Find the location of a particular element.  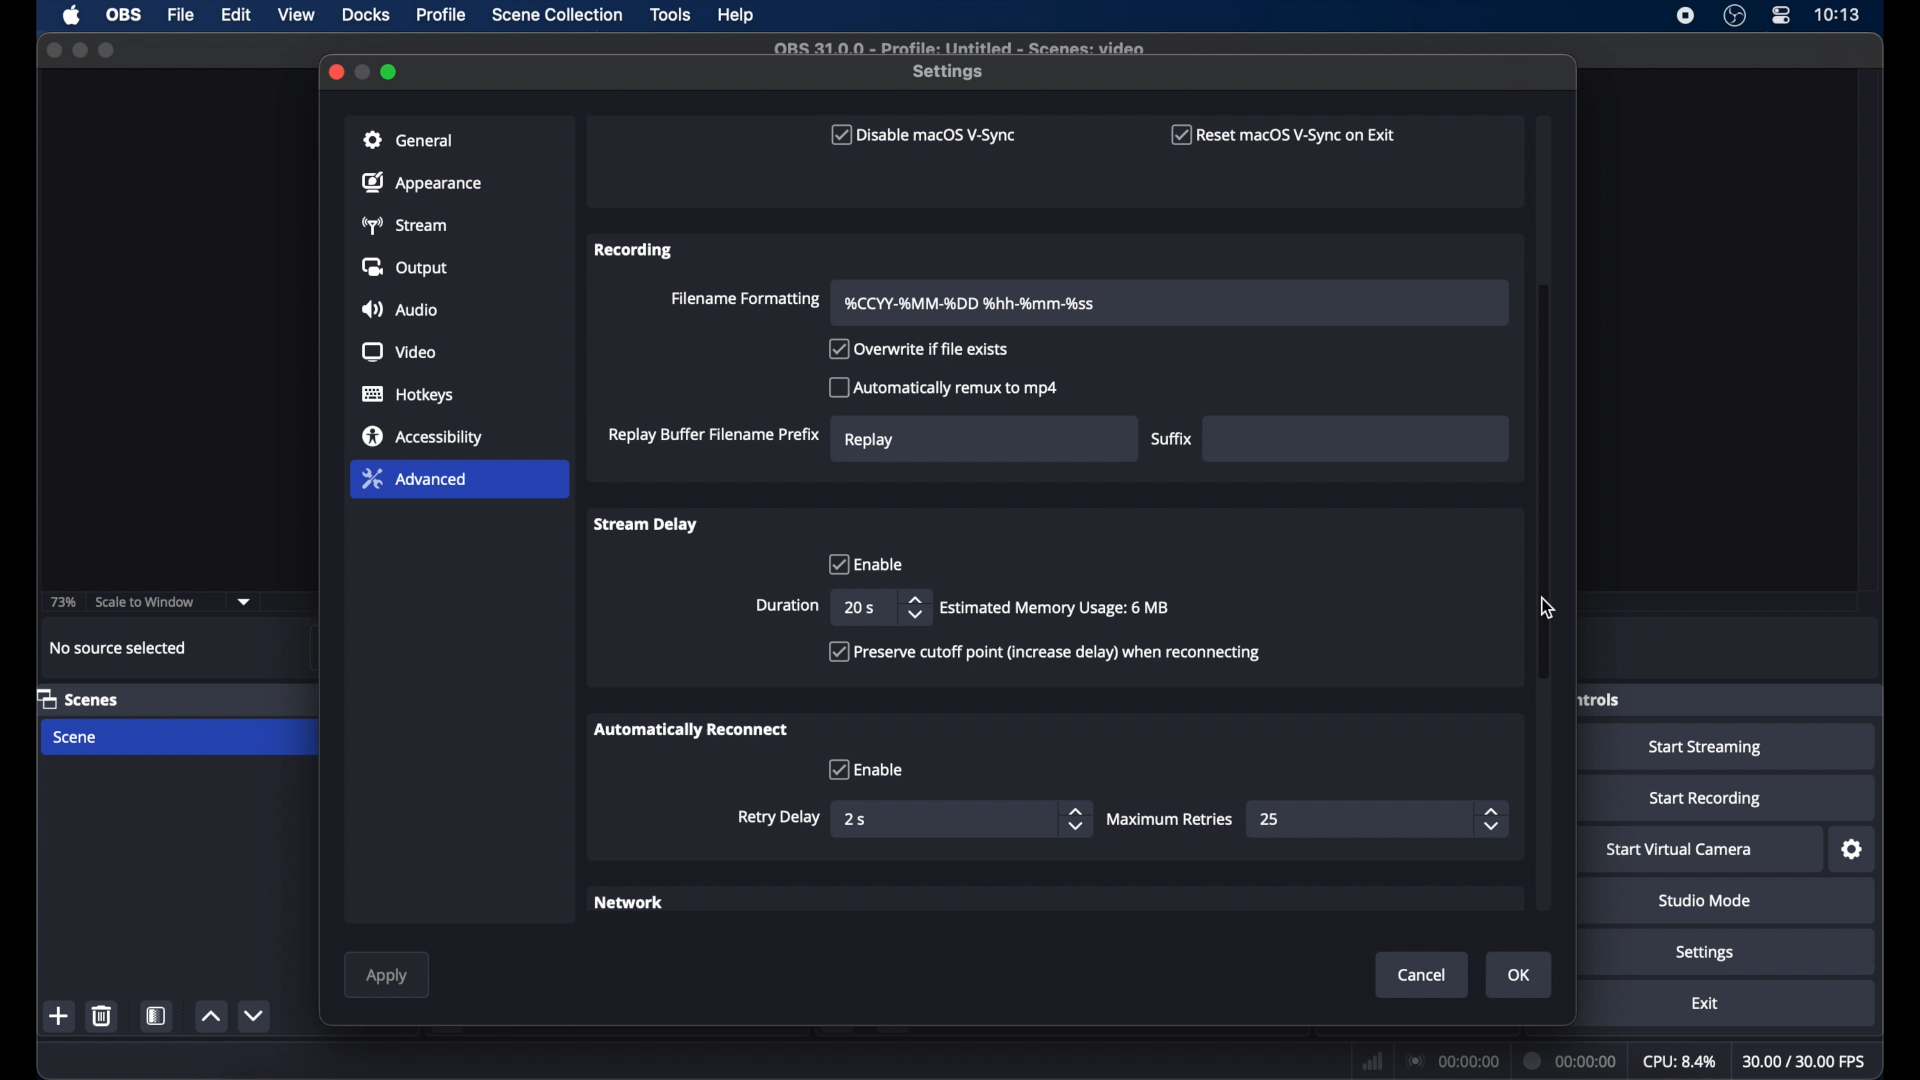

scene is located at coordinates (77, 738).